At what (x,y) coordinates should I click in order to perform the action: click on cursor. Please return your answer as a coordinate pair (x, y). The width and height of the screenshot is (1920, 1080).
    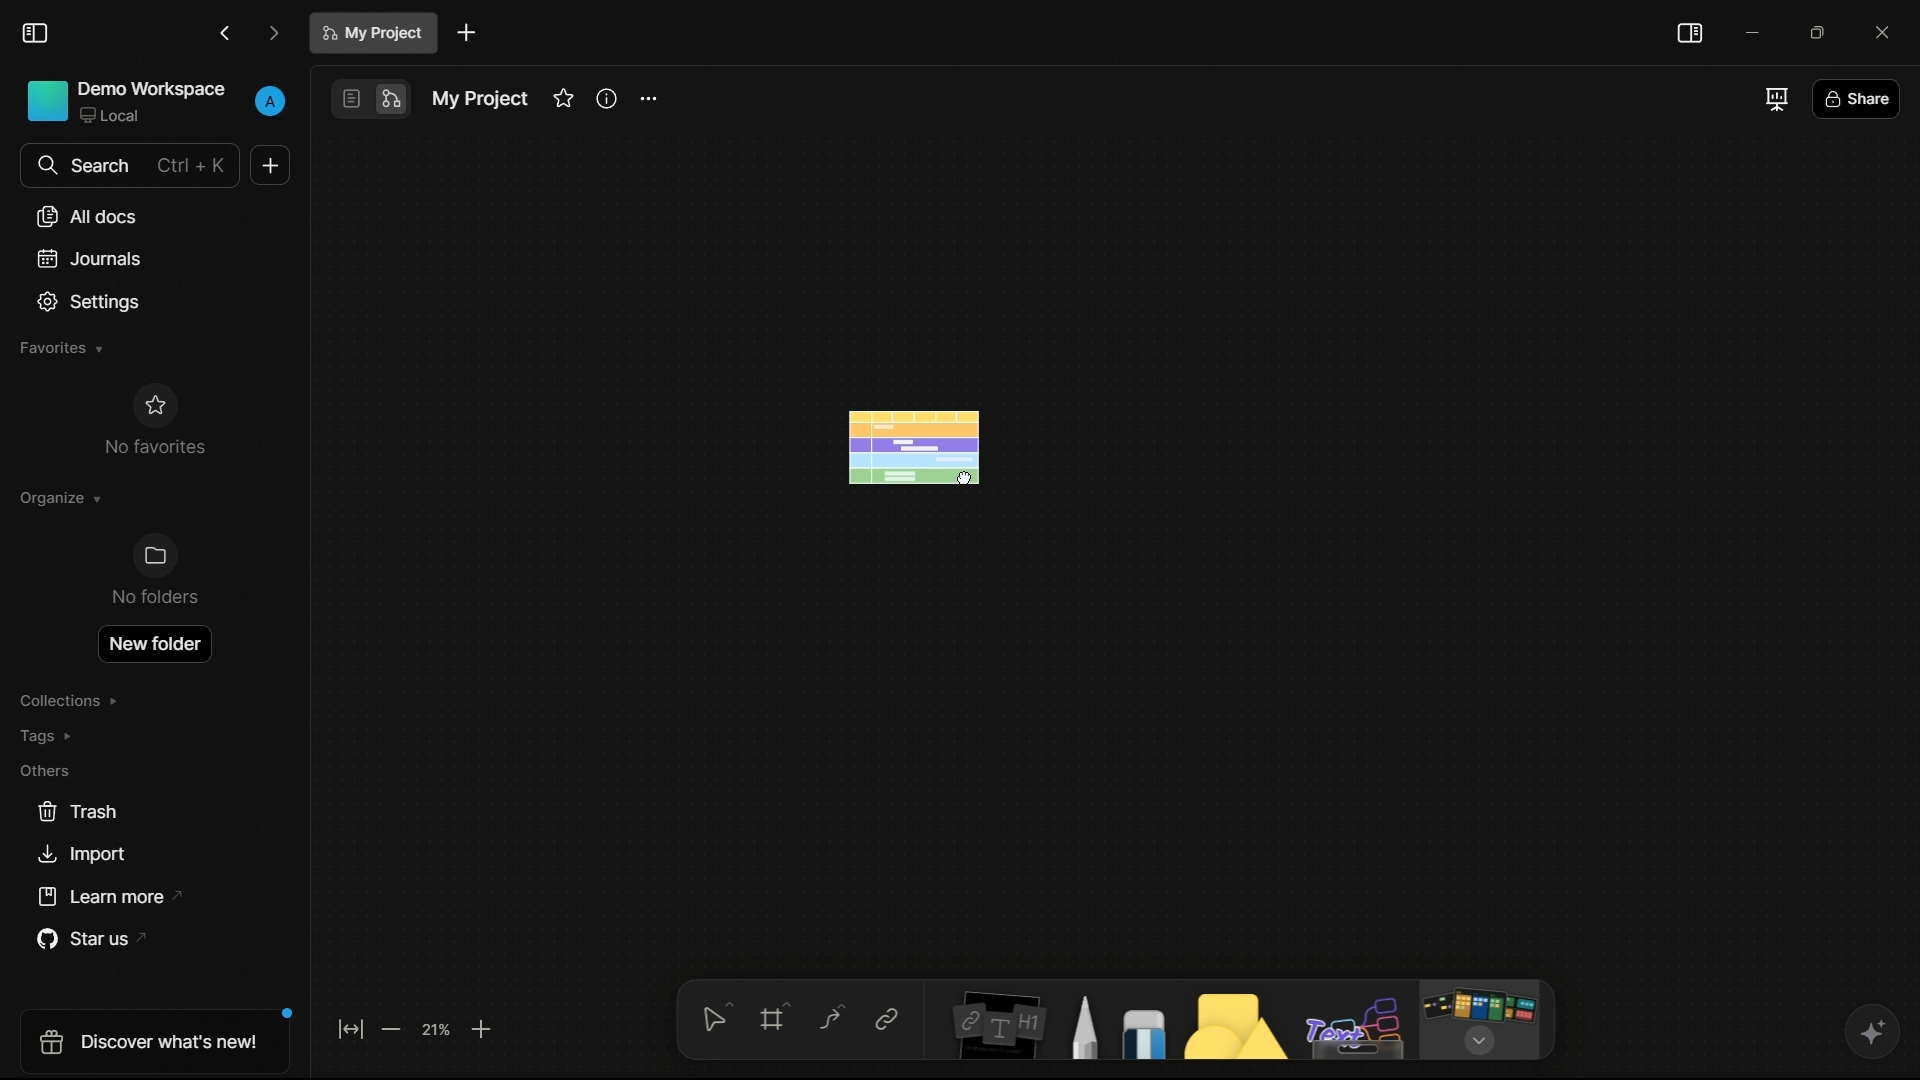
    Looking at the image, I should click on (967, 476).